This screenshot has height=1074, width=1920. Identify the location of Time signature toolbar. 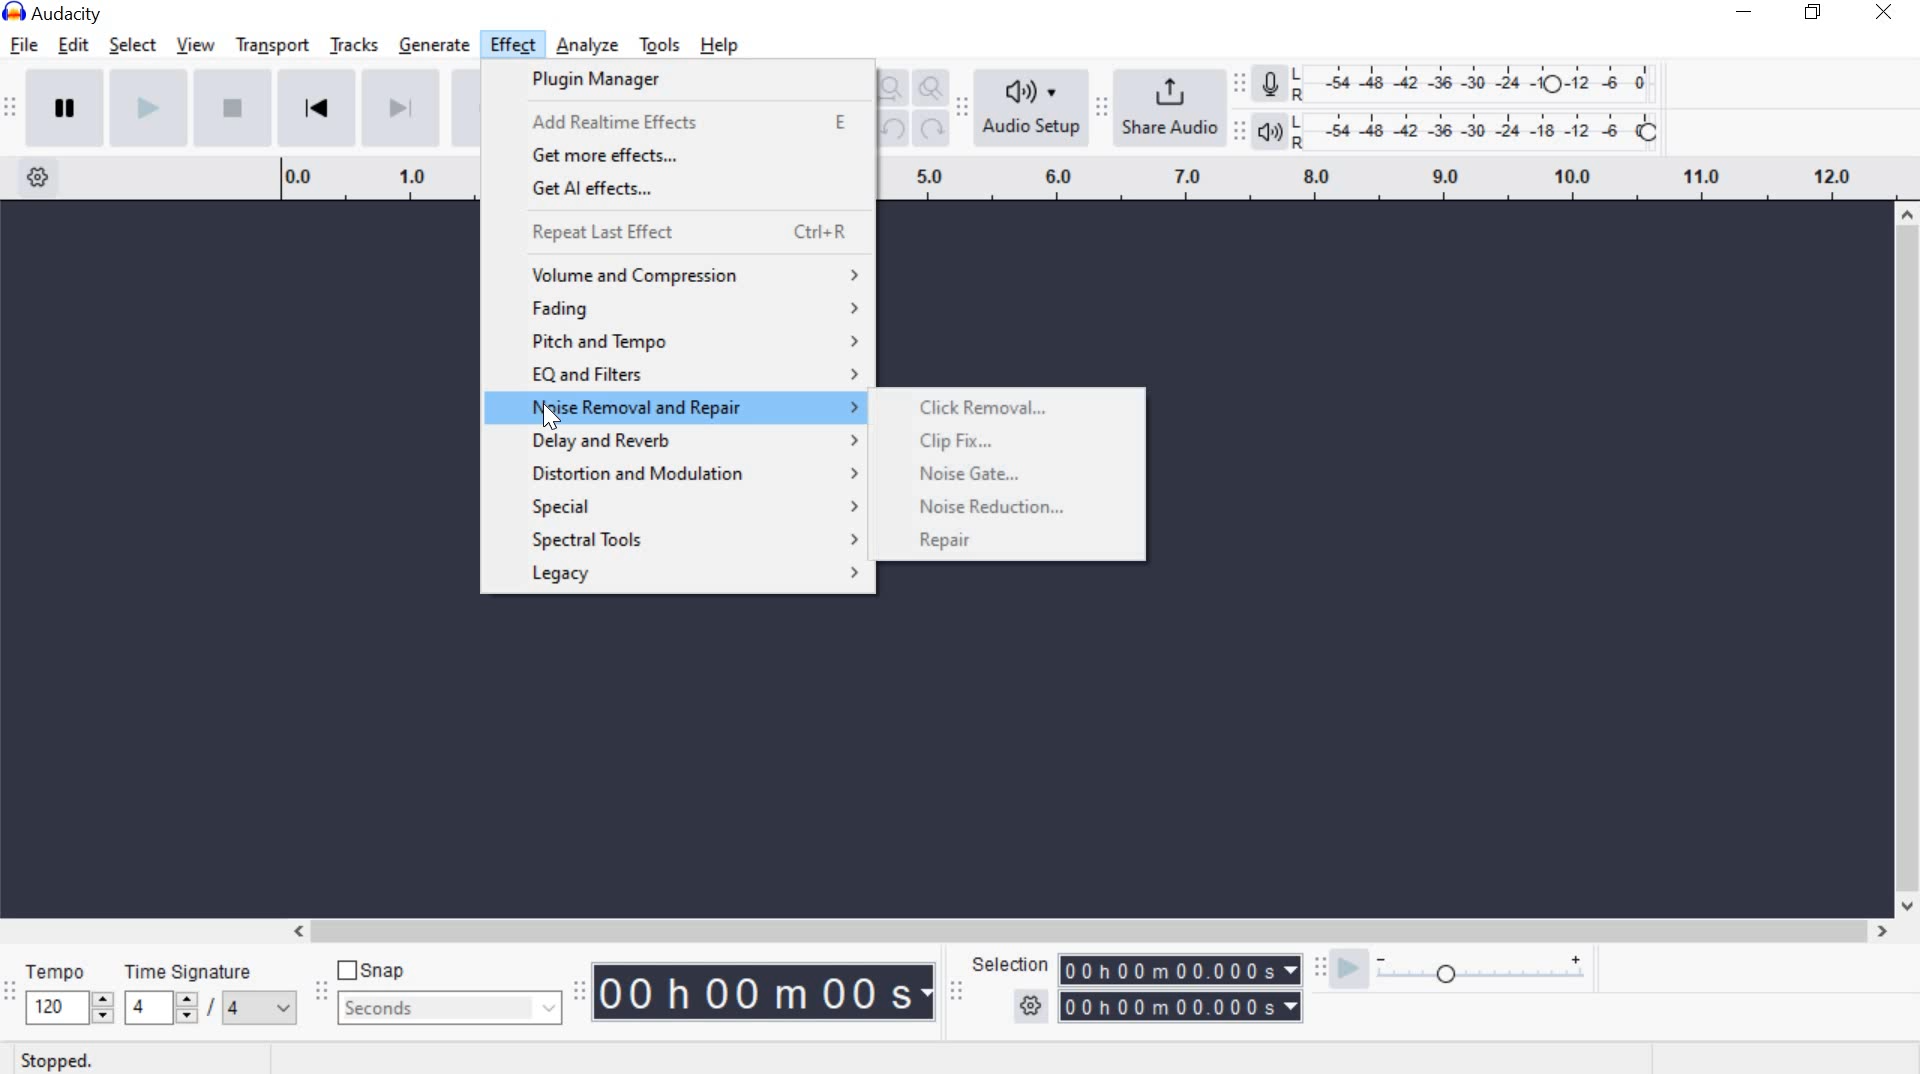
(12, 985).